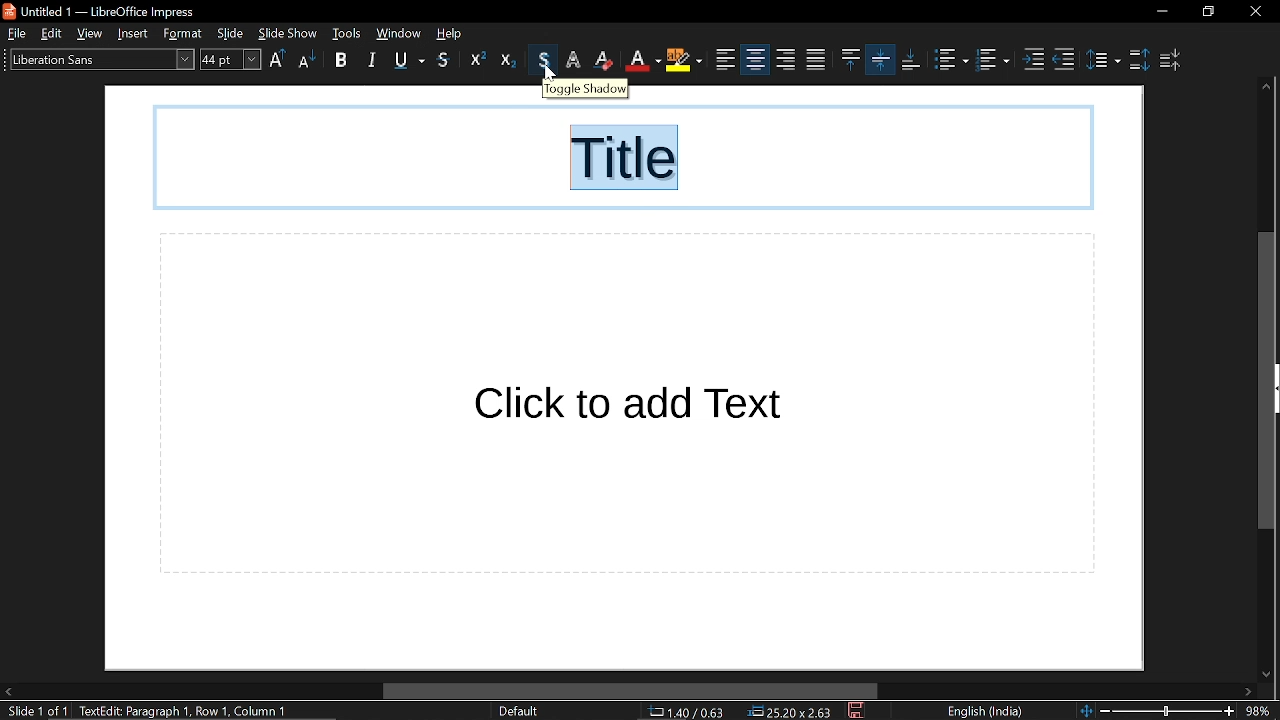 The height and width of the screenshot is (720, 1280). Describe the element at coordinates (374, 59) in the screenshot. I see `italic` at that location.